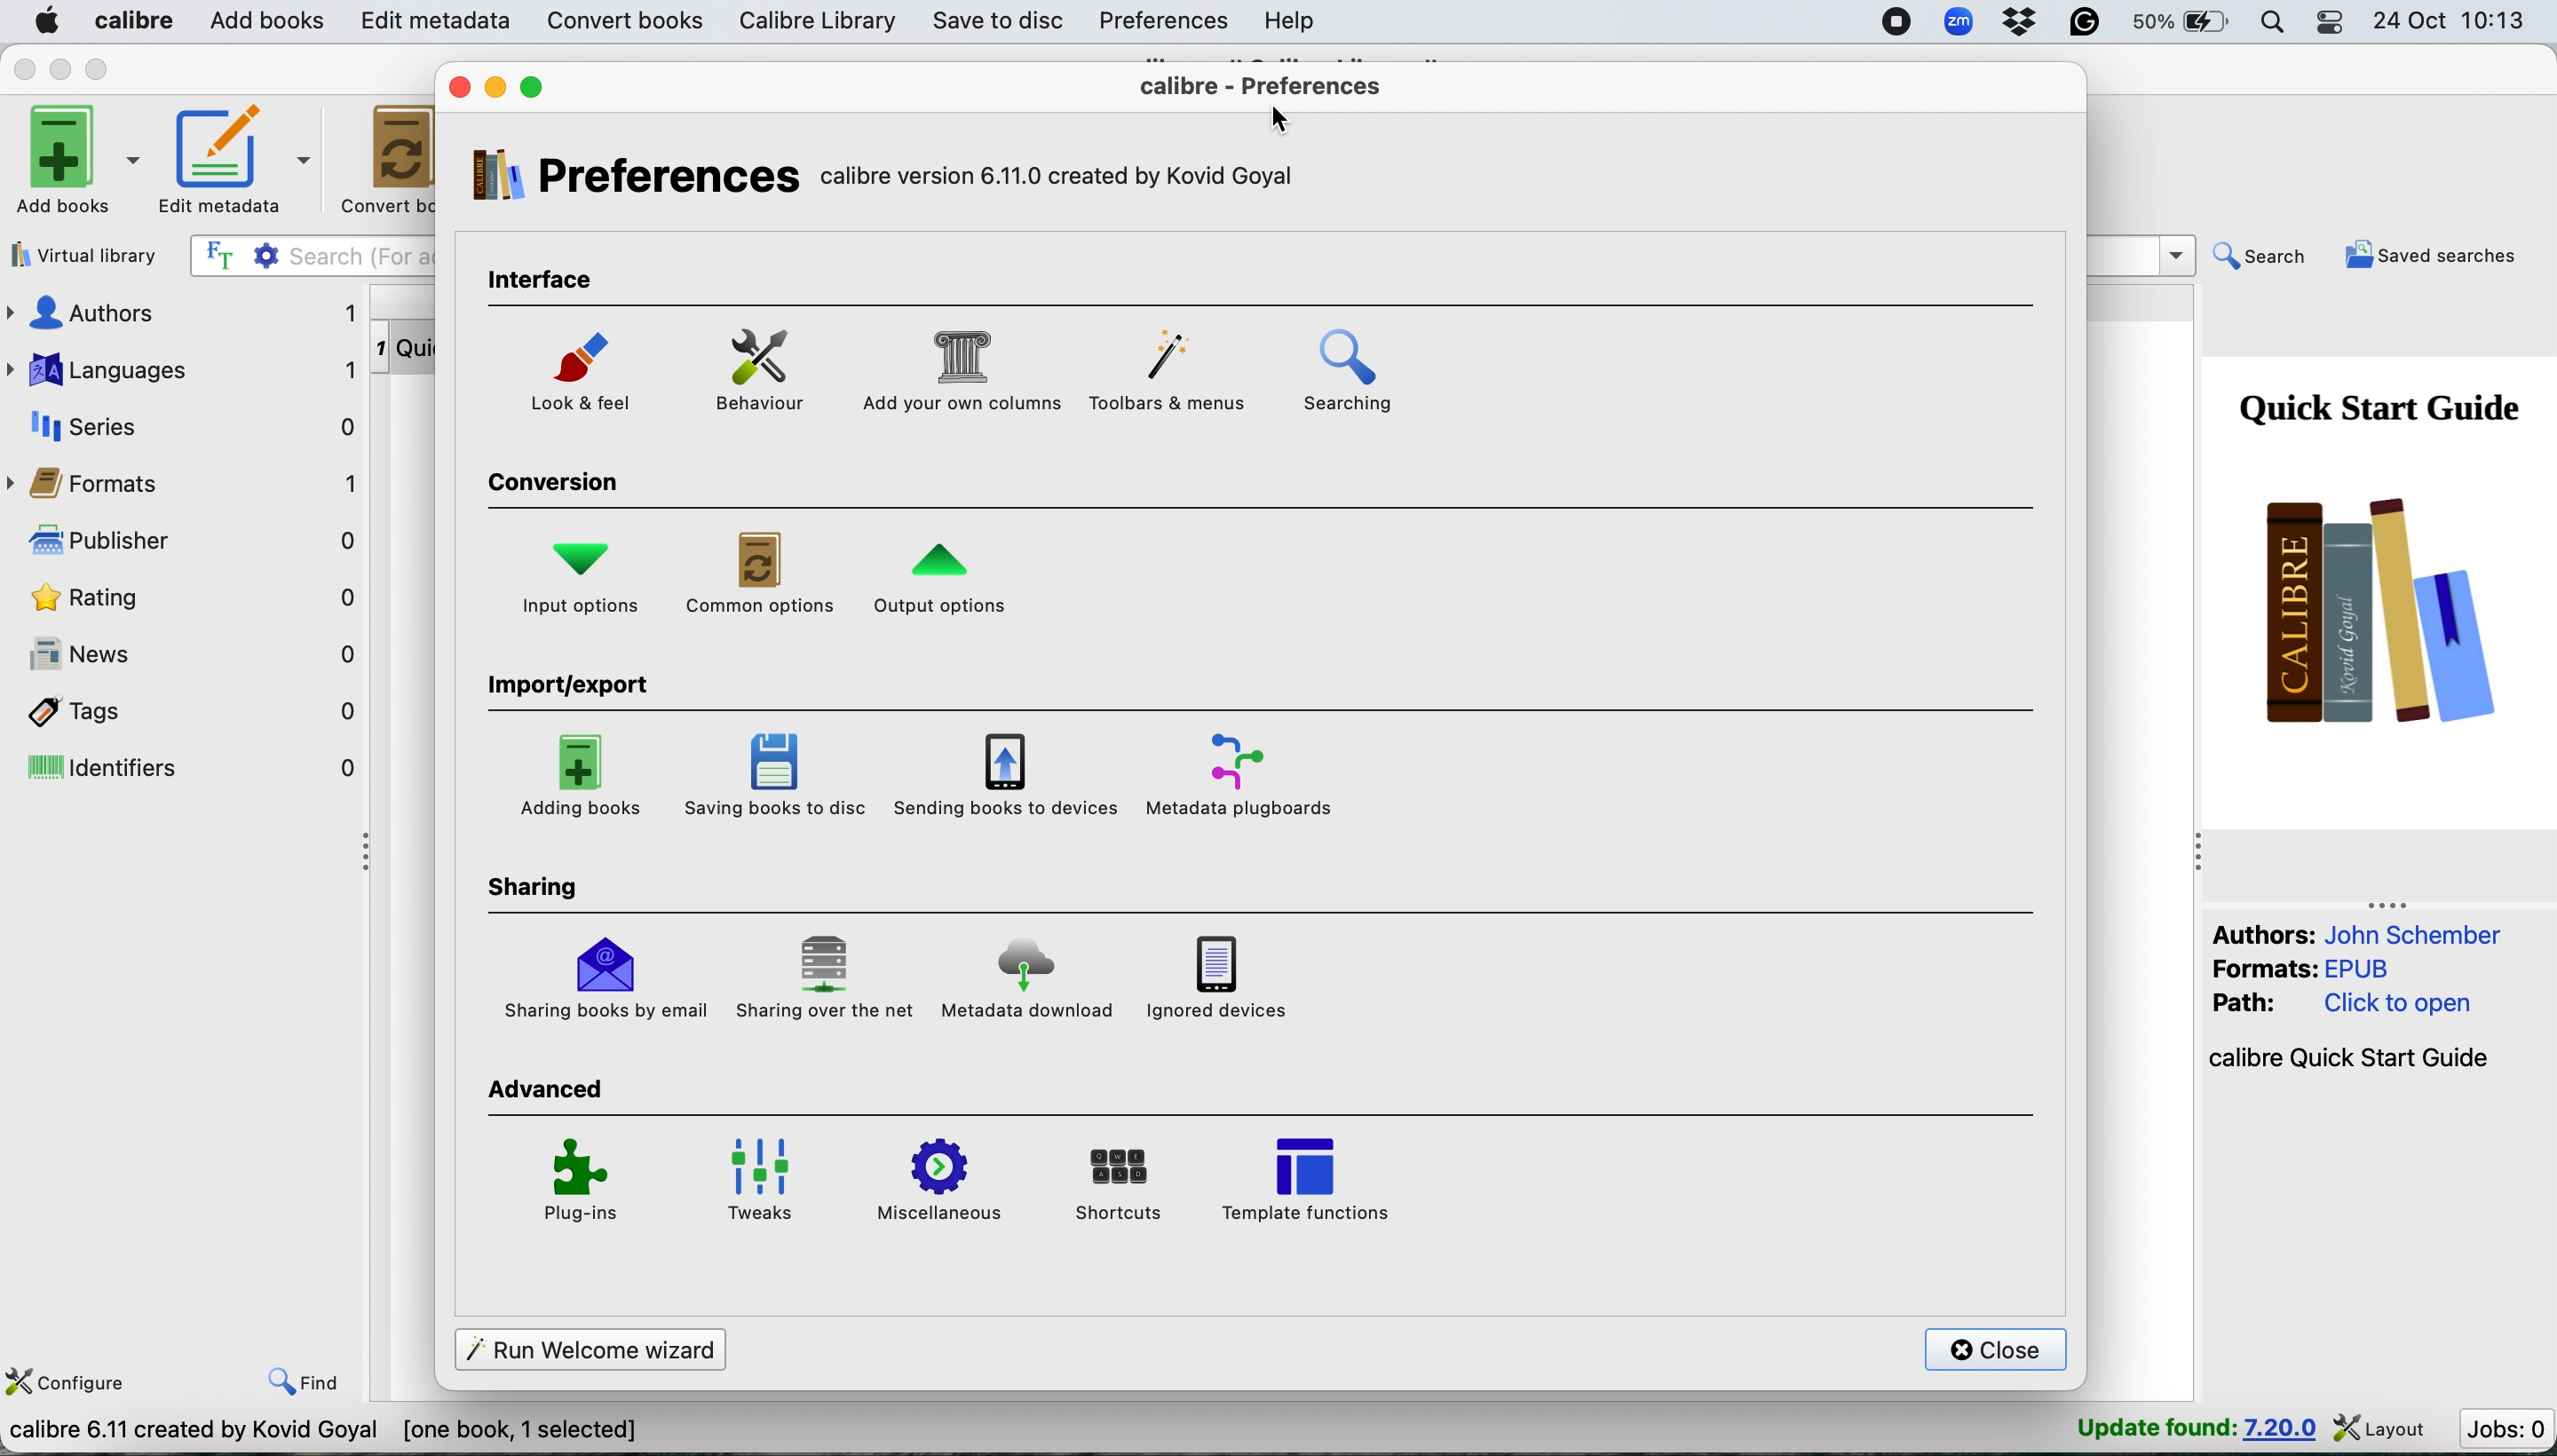 This screenshot has width=2557, height=1456. What do you see at coordinates (2504, 1428) in the screenshot?
I see `jobs : 0` at bounding box center [2504, 1428].